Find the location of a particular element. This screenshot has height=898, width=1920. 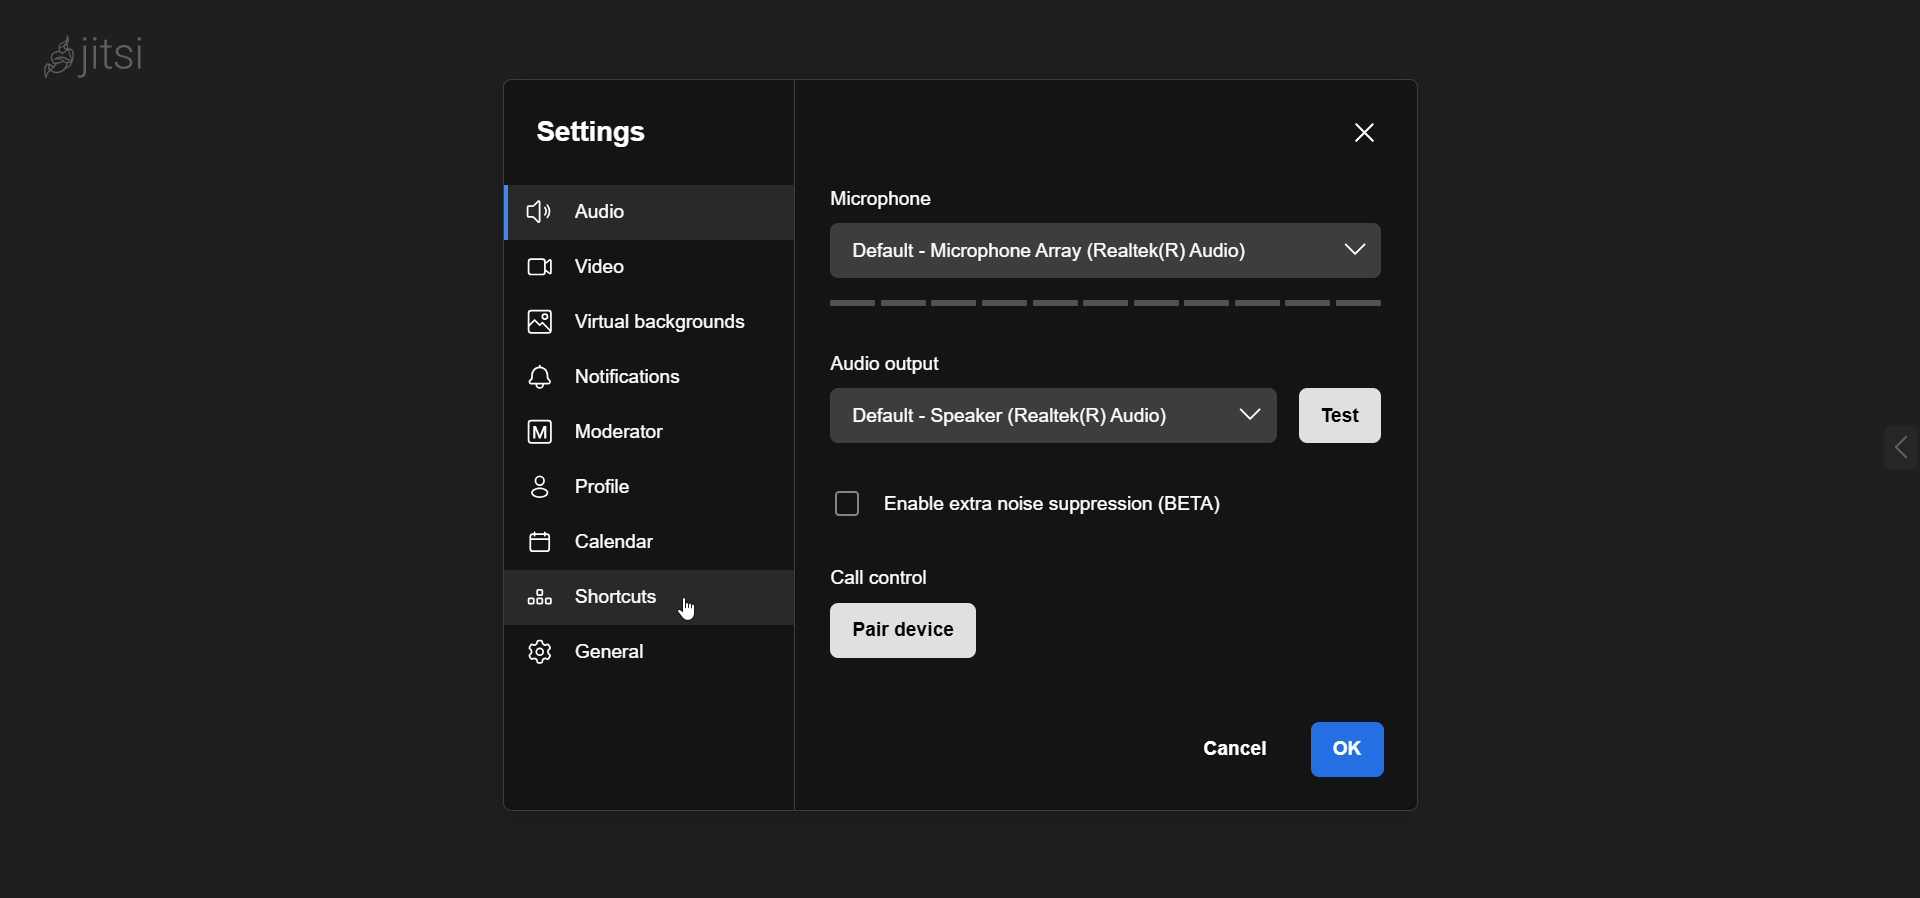

ok  is located at coordinates (1345, 747).